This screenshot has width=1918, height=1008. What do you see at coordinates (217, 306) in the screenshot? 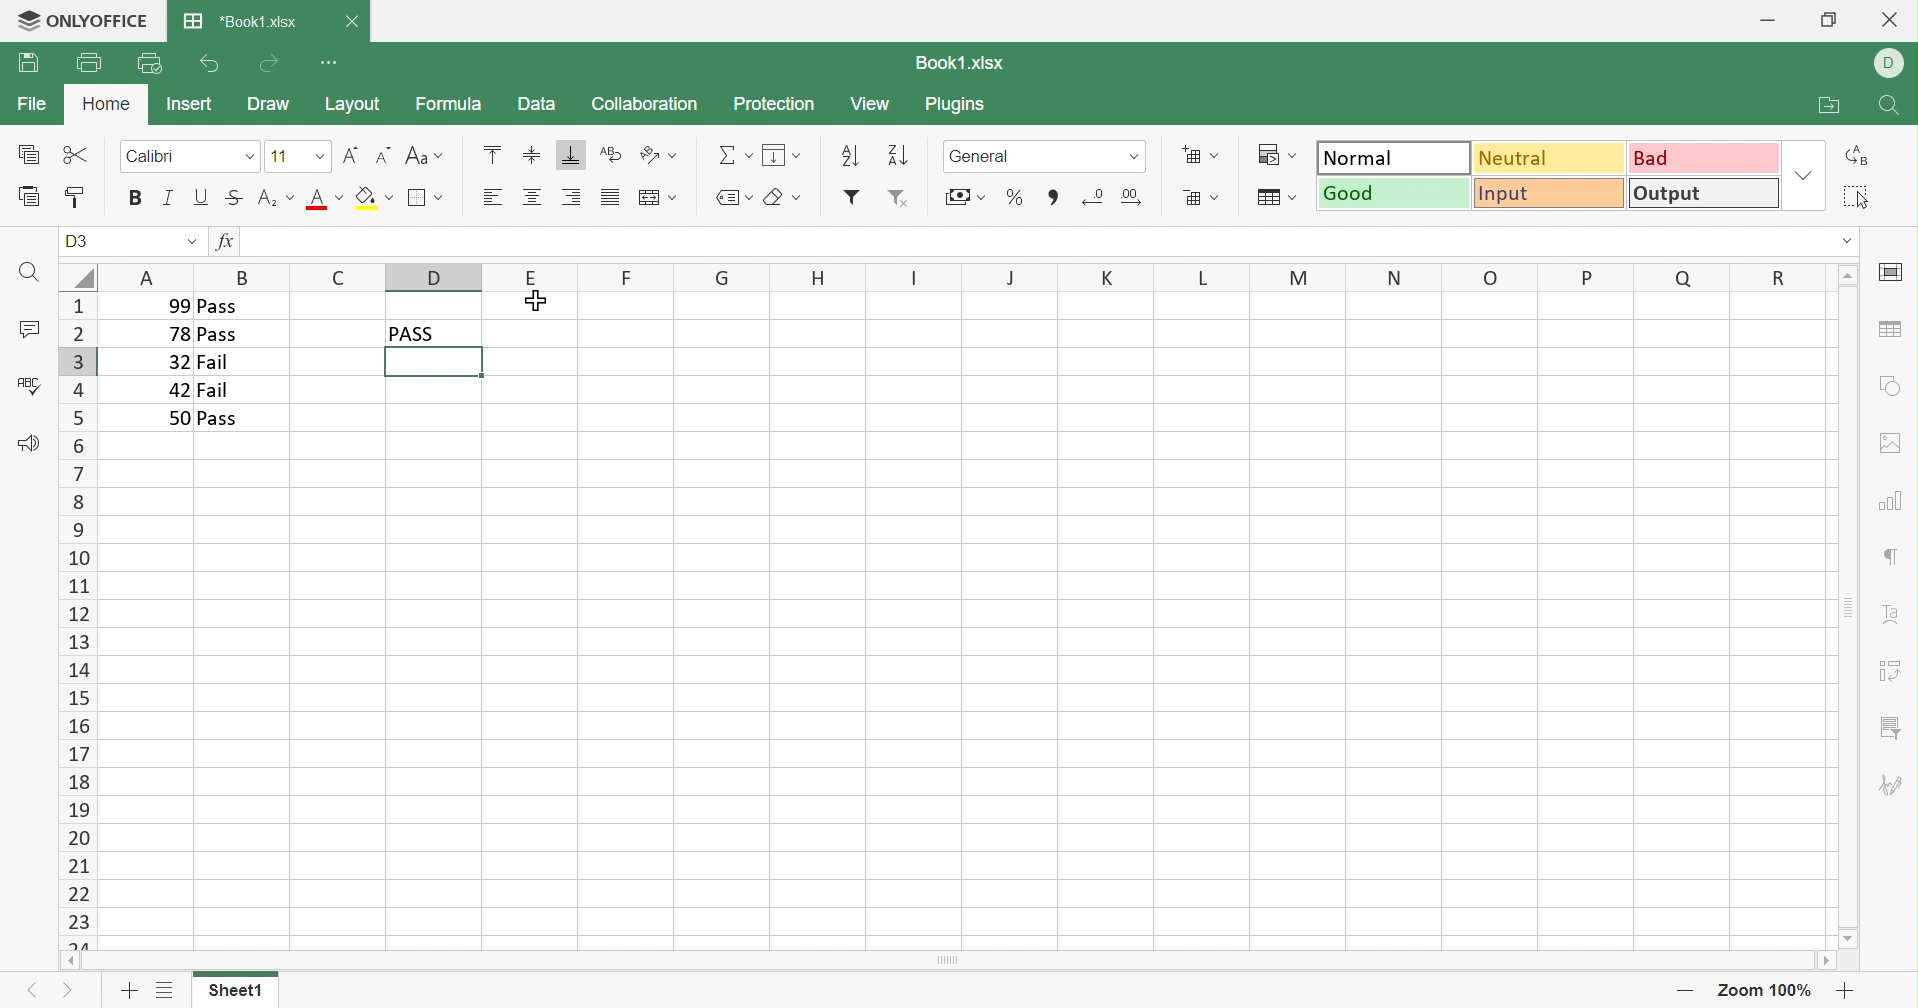
I see `Pass` at bounding box center [217, 306].